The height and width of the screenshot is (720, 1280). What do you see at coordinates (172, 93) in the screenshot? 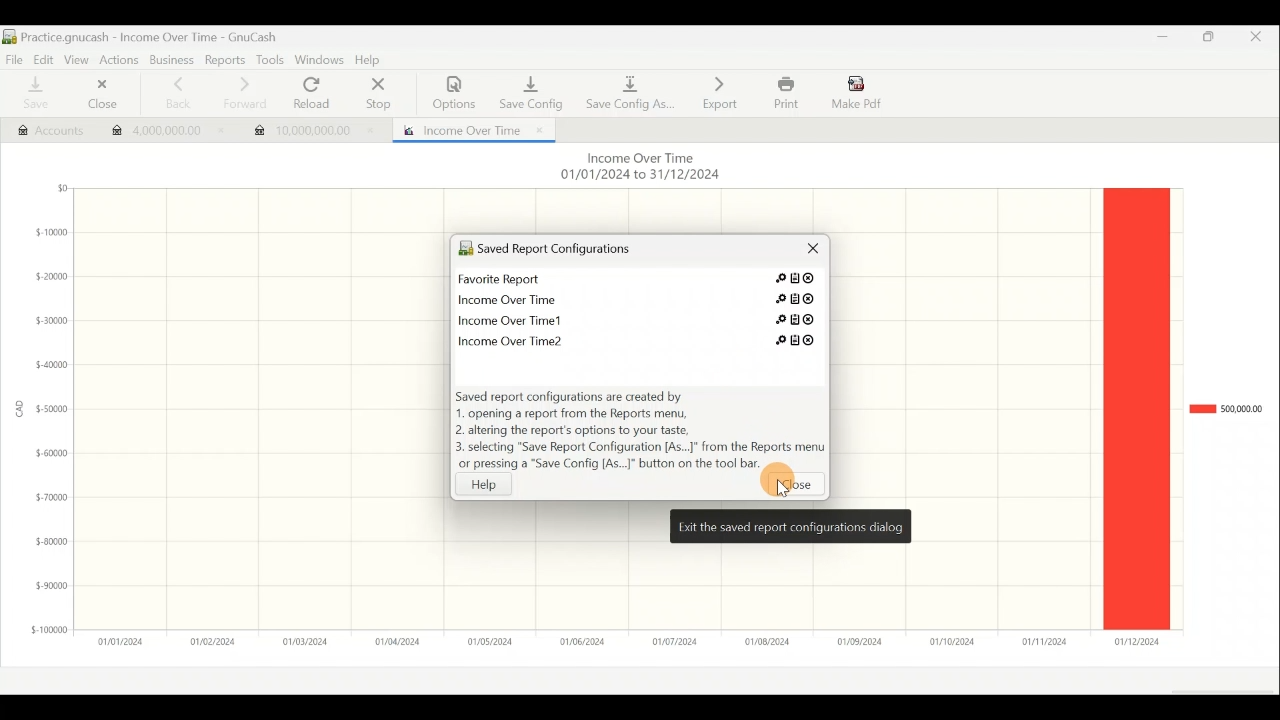
I see `Back` at bounding box center [172, 93].